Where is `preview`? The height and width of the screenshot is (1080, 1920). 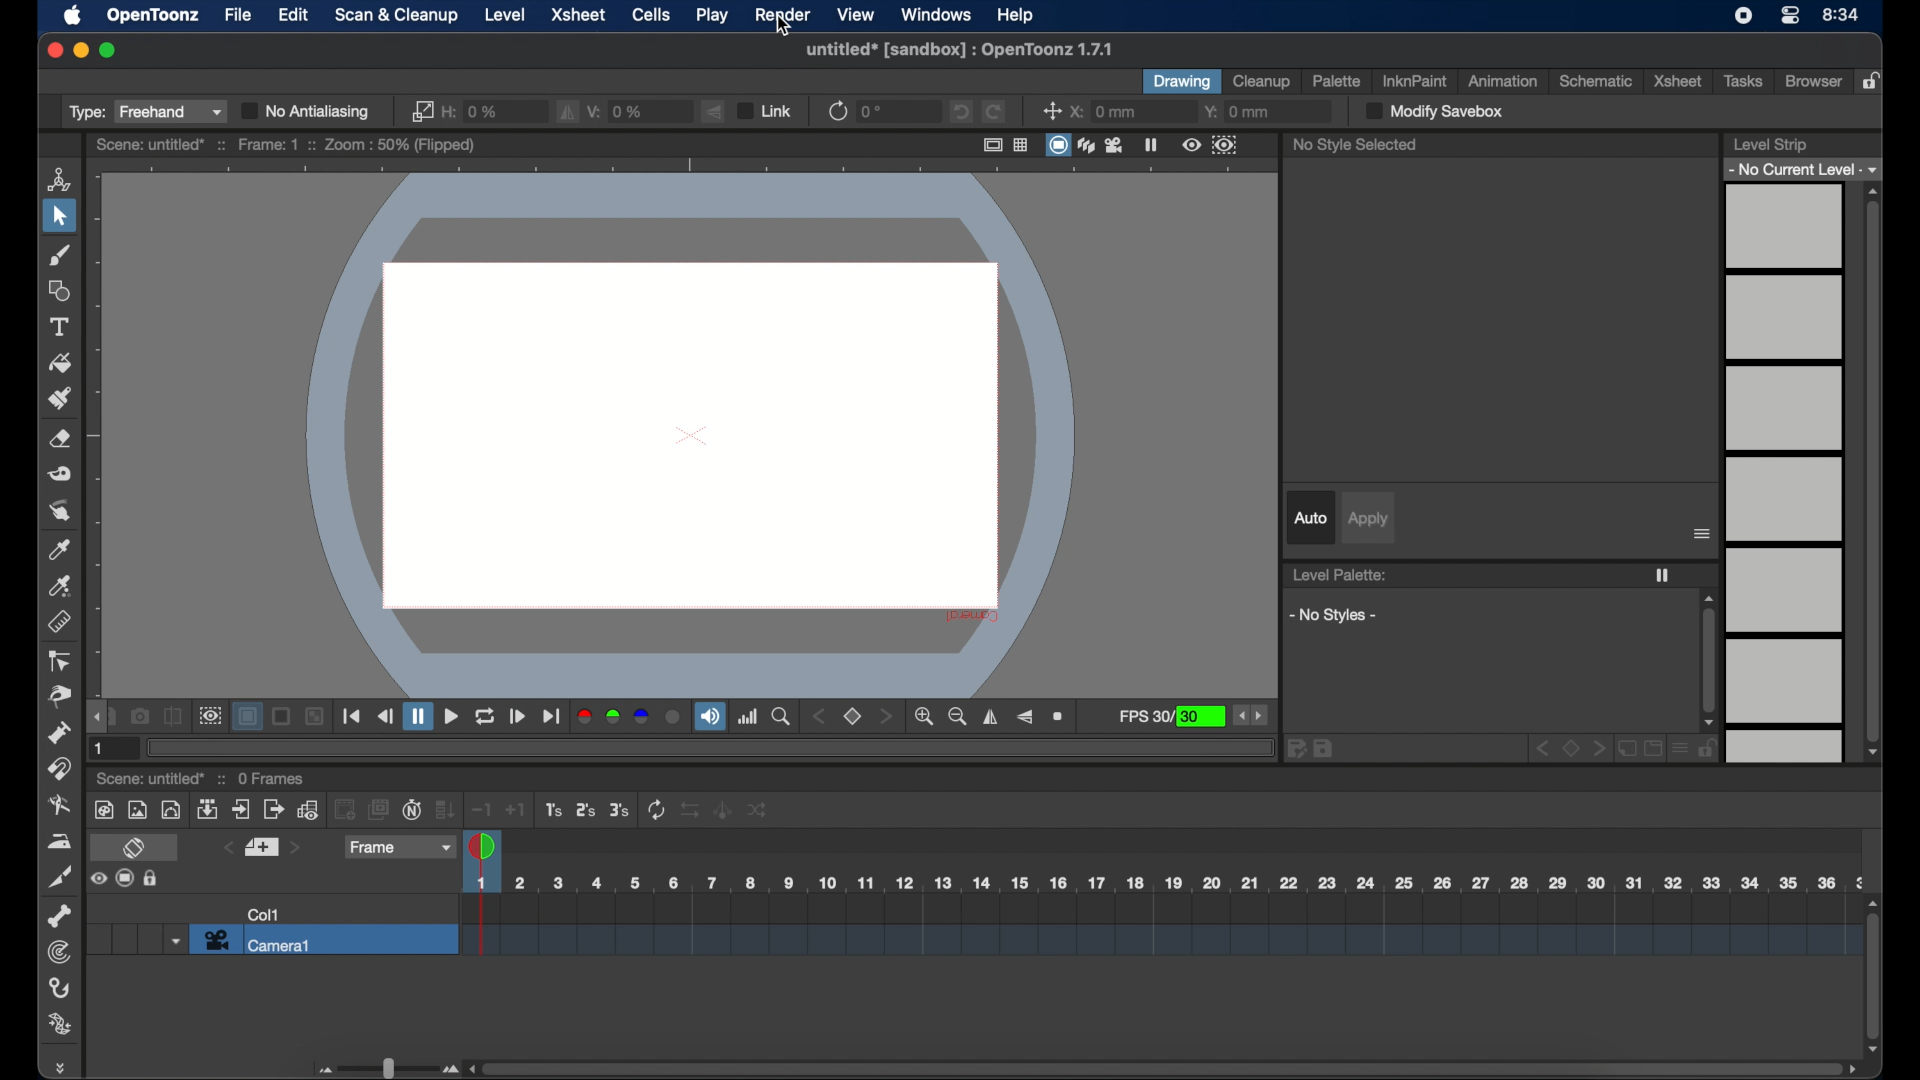
preview is located at coordinates (210, 716).